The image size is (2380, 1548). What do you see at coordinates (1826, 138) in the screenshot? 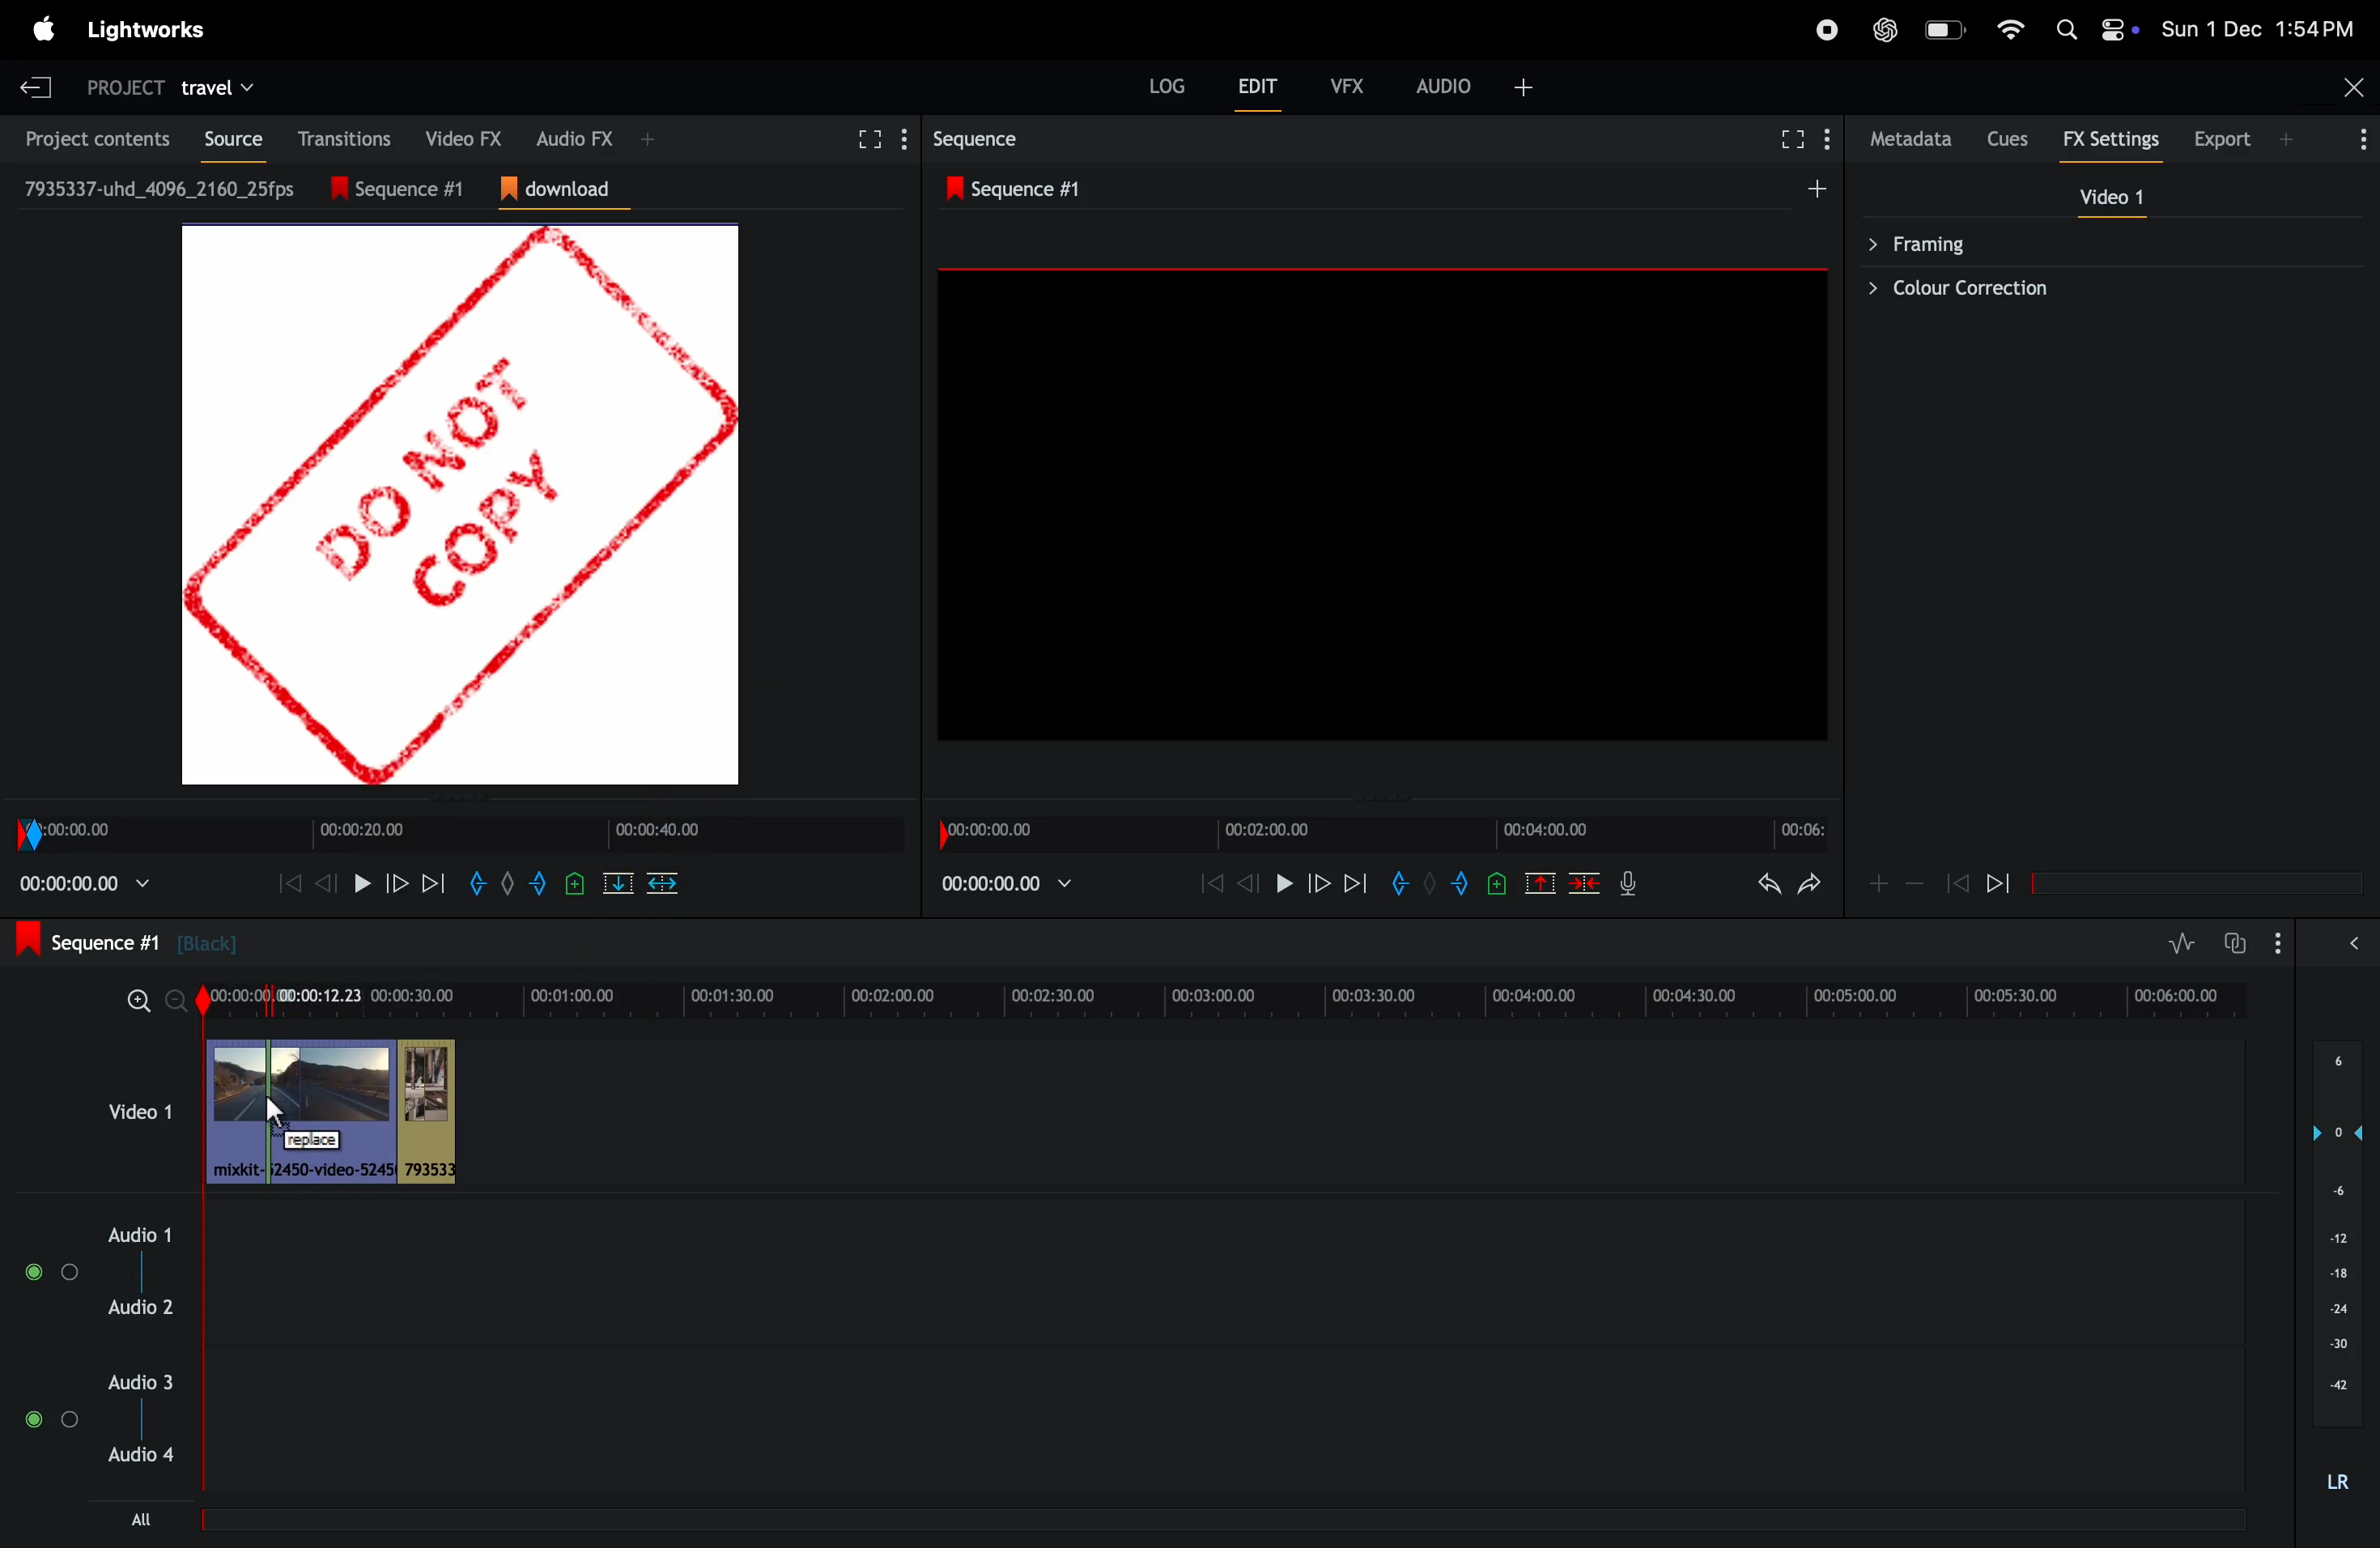
I see `Settings` at bounding box center [1826, 138].